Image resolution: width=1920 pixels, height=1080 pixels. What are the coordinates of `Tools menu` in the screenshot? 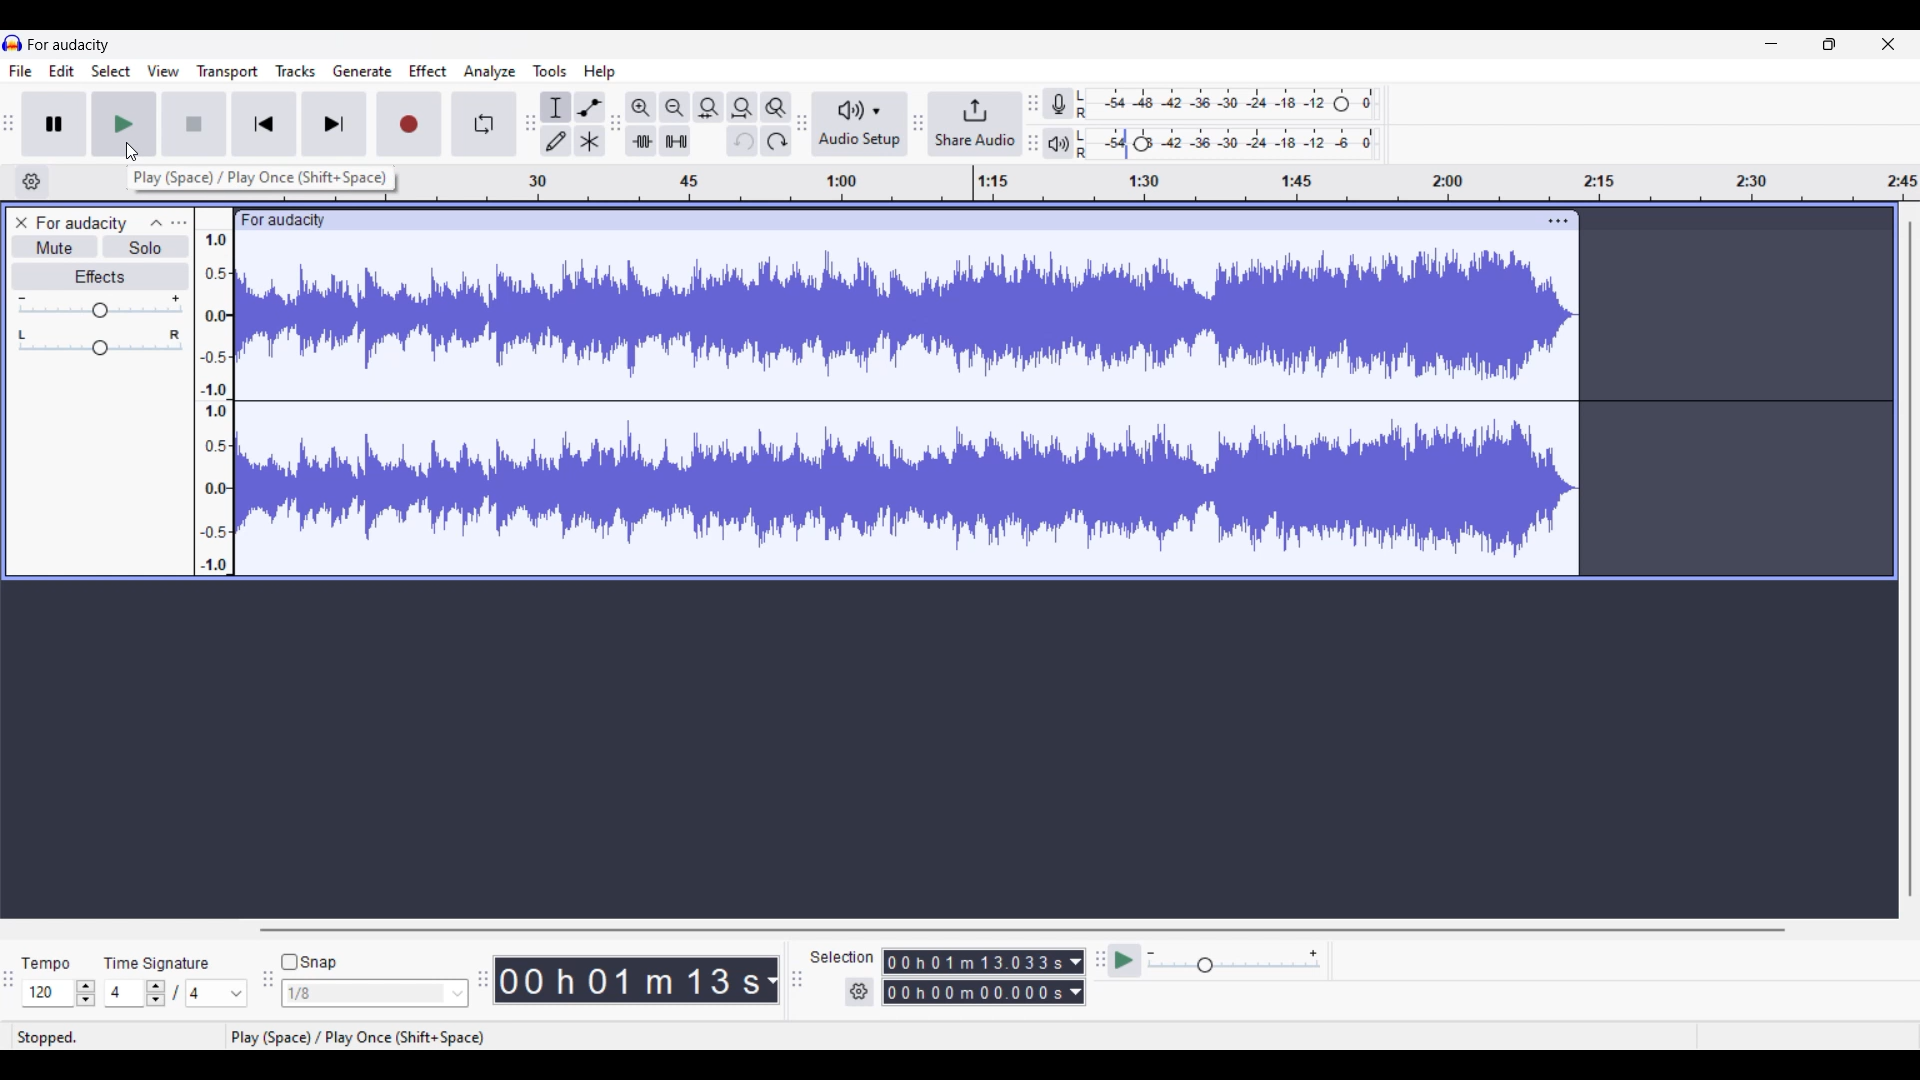 It's located at (550, 71).